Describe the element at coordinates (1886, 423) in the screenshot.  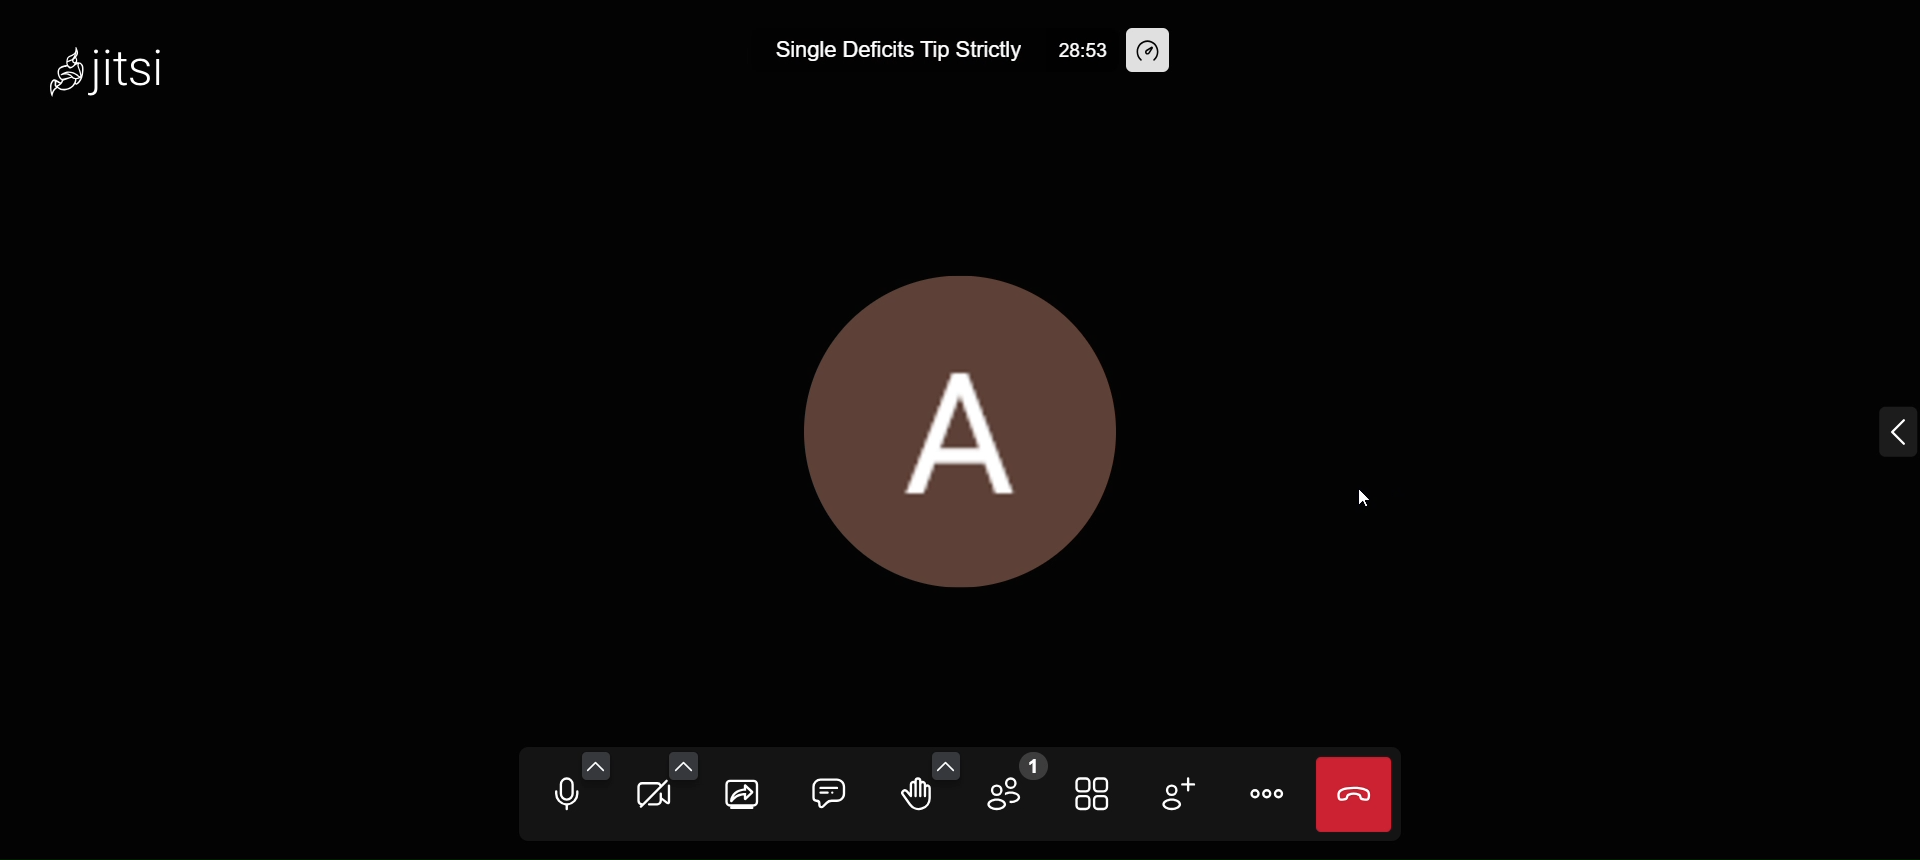
I see `expand` at that location.